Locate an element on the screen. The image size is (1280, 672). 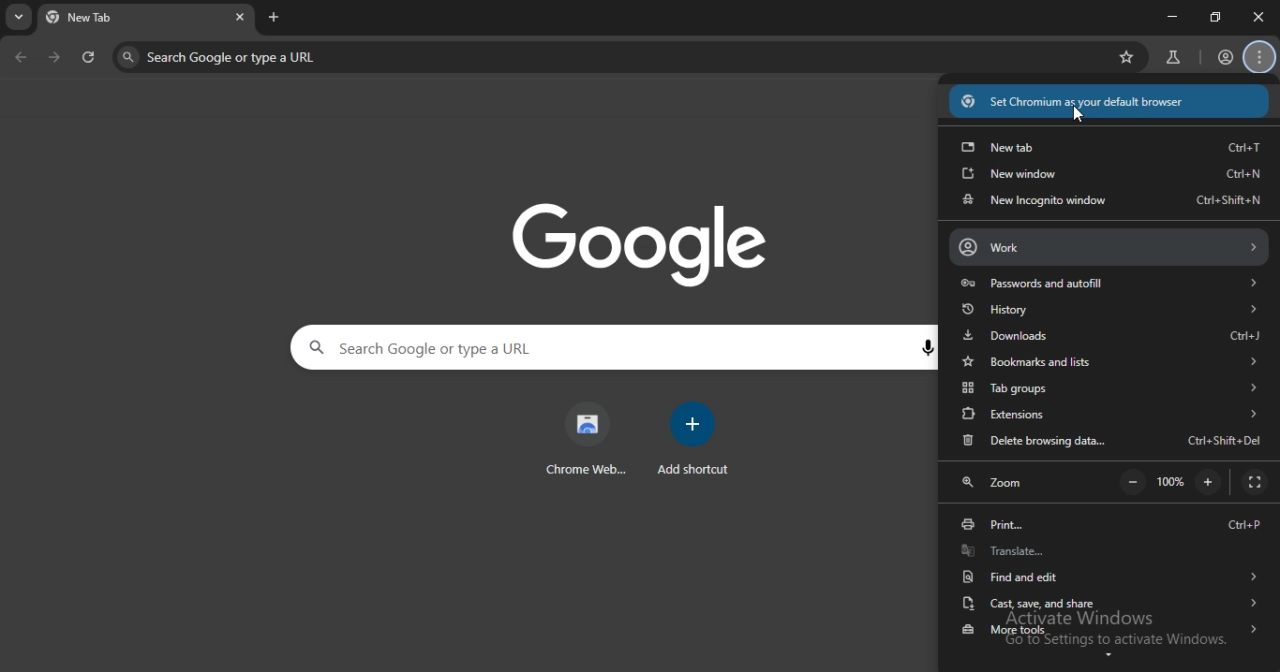
new window is located at coordinates (1110, 174).